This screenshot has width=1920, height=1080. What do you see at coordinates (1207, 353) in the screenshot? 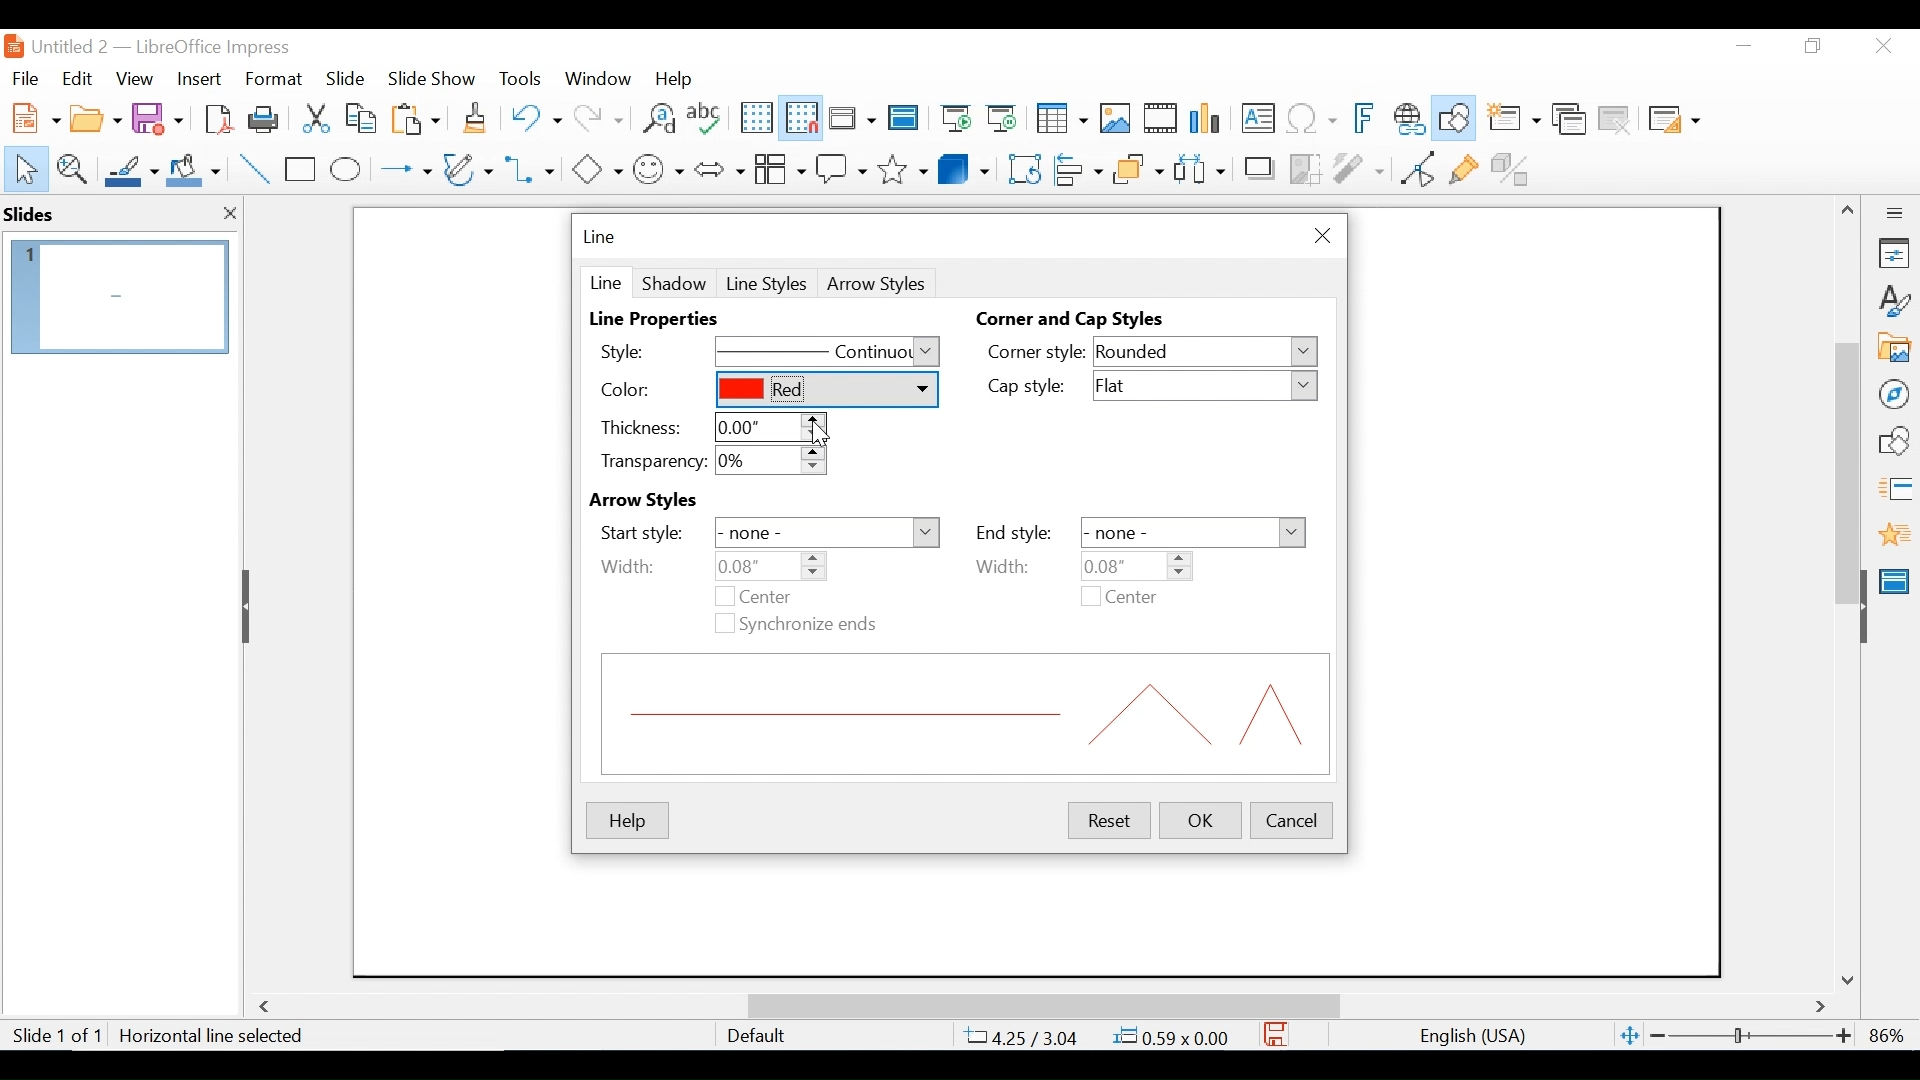
I see `Rounded` at bounding box center [1207, 353].